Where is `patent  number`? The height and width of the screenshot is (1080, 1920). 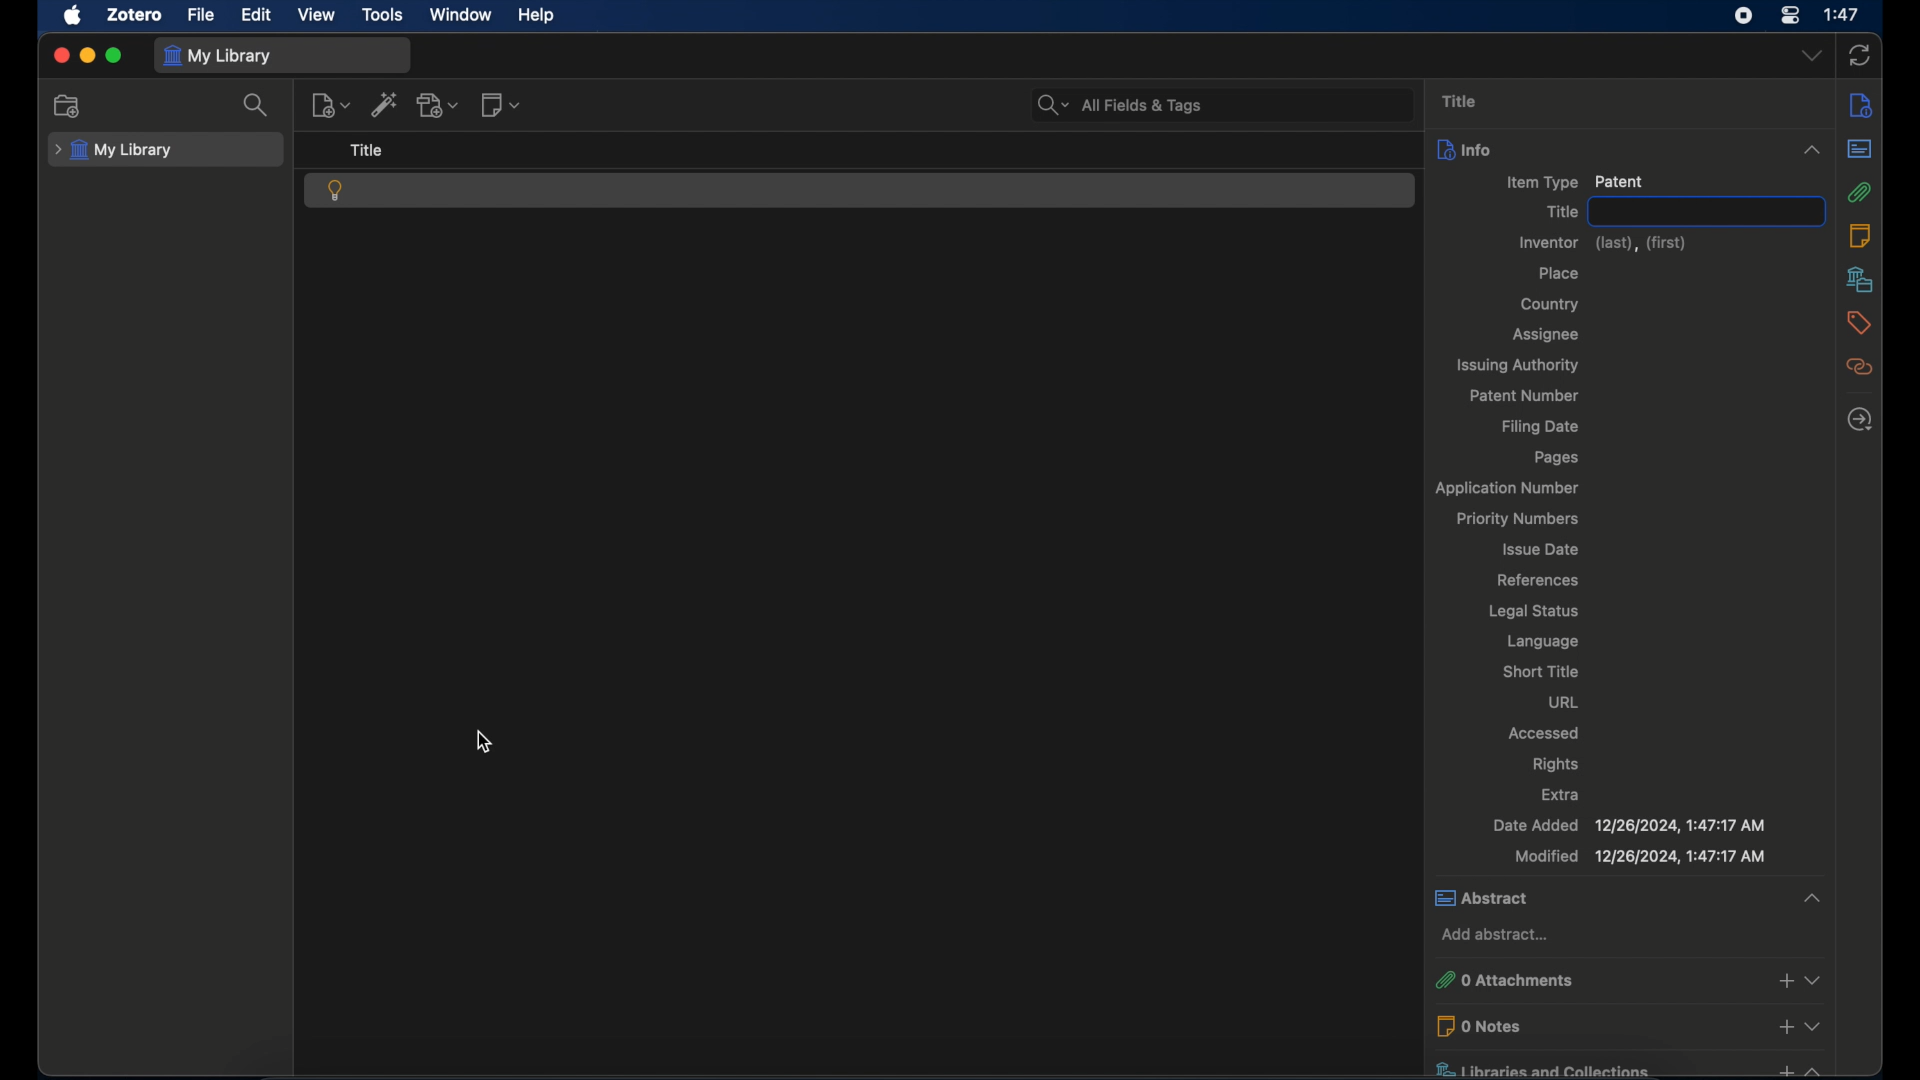
patent  number is located at coordinates (1524, 396).